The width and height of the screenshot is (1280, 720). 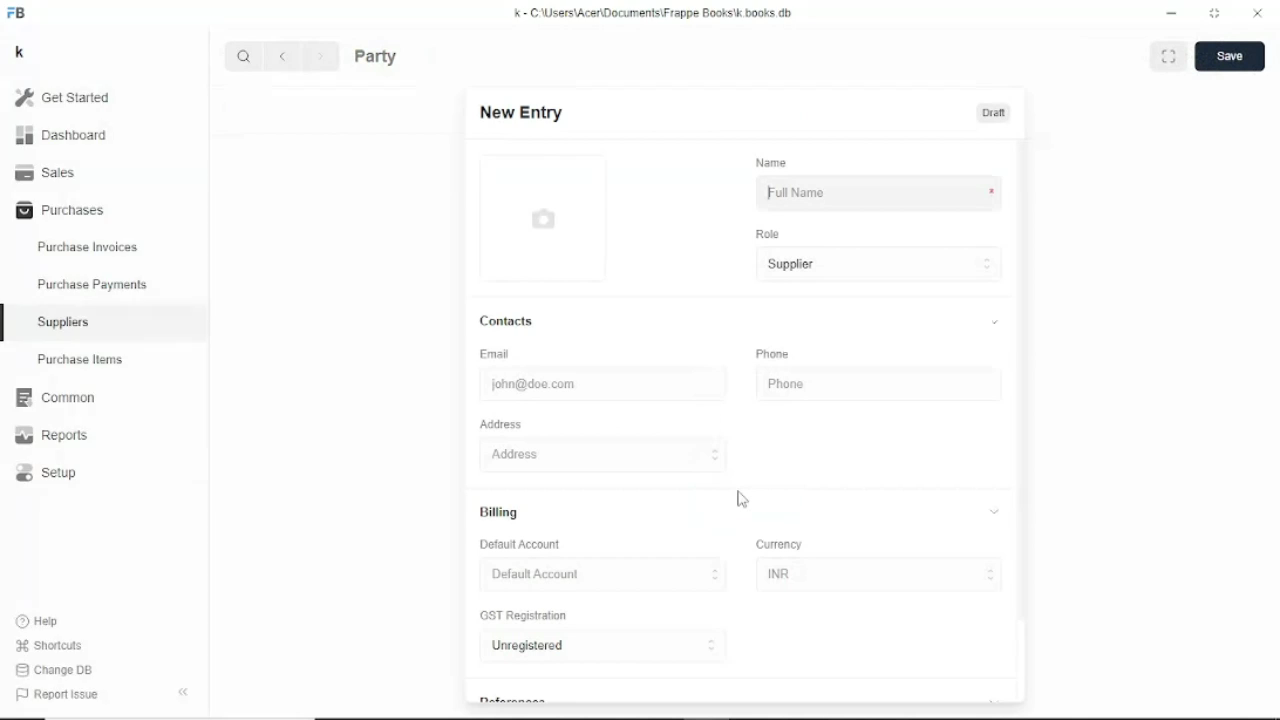 I want to click on New entry, so click(x=518, y=113).